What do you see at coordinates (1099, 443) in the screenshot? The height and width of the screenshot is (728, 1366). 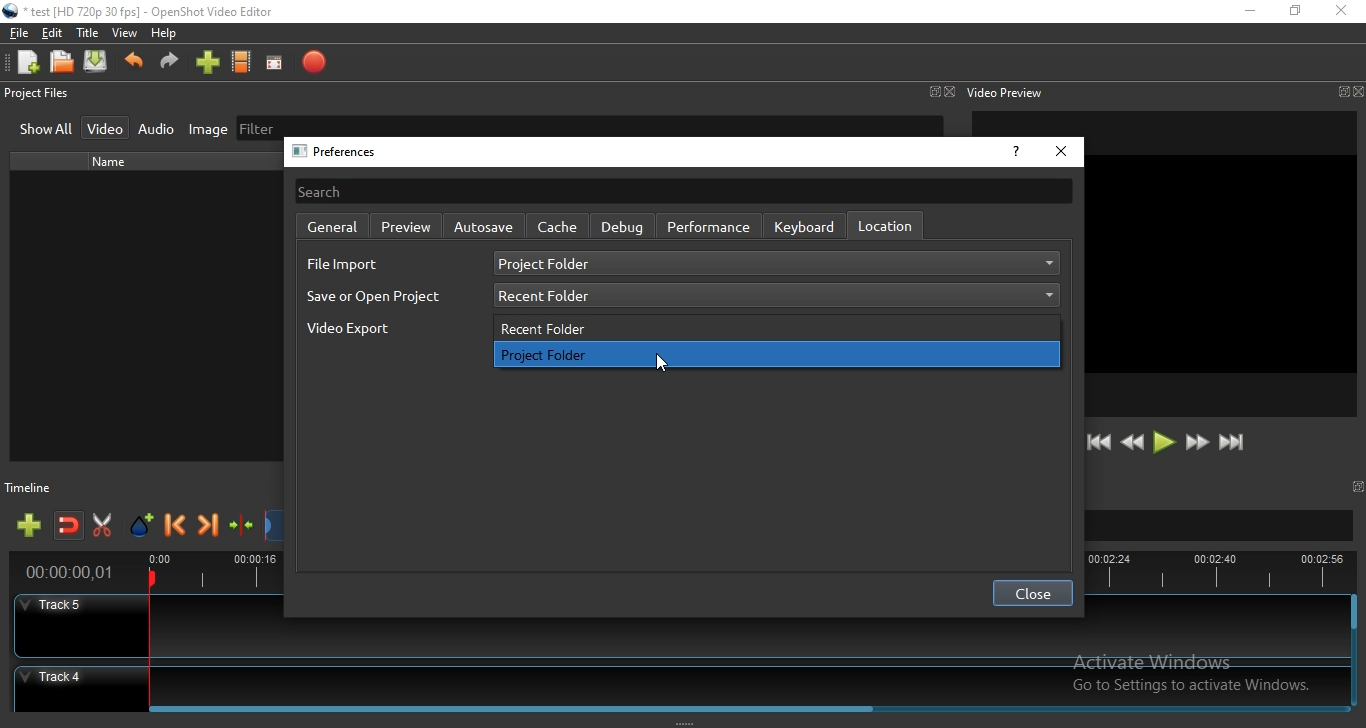 I see `Jump to start` at bounding box center [1099, 443].